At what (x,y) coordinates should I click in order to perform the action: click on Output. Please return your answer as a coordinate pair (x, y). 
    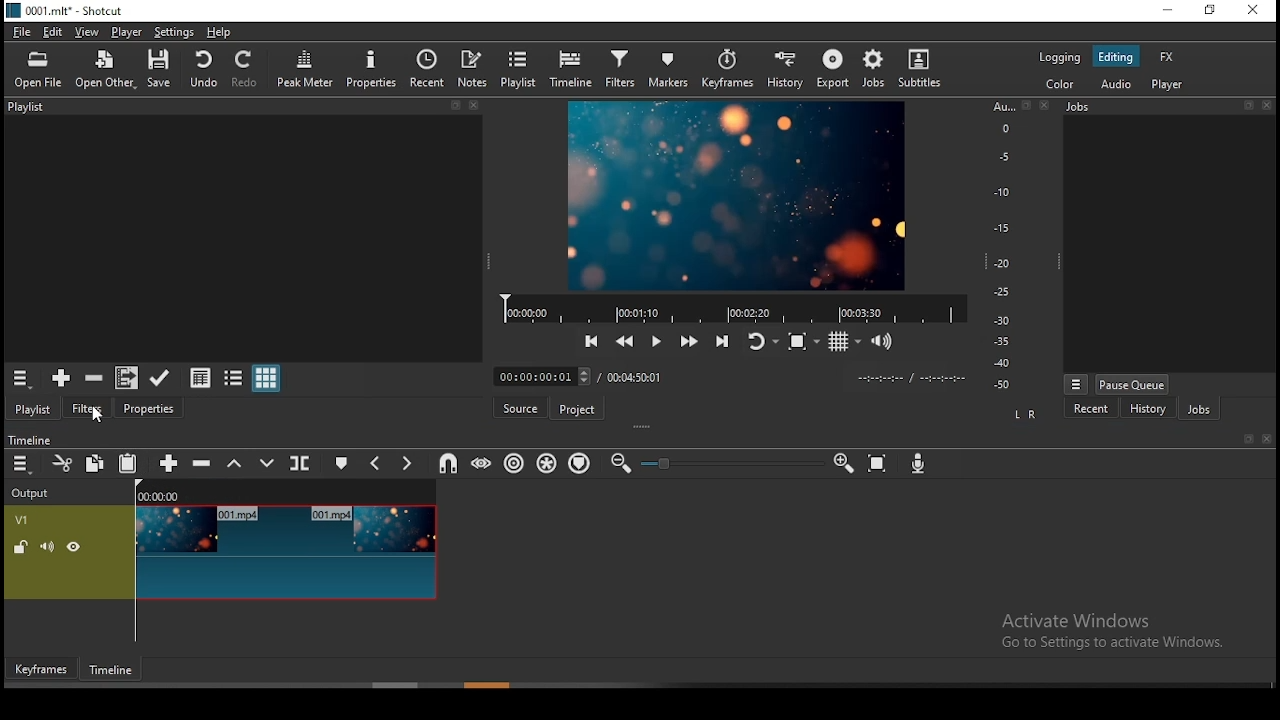
    Looking at the image, I should click on (34, 493).